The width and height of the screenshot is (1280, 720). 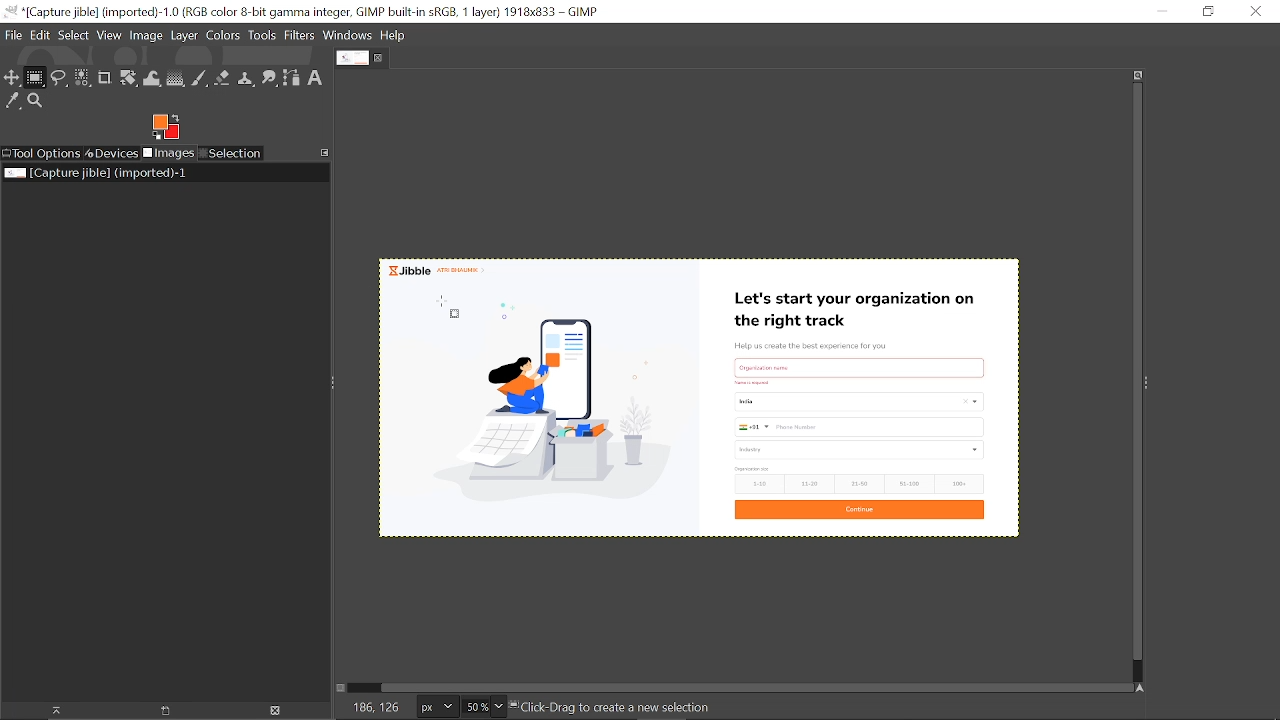 I want to click on Zoom options, so click(x=501, y=707).